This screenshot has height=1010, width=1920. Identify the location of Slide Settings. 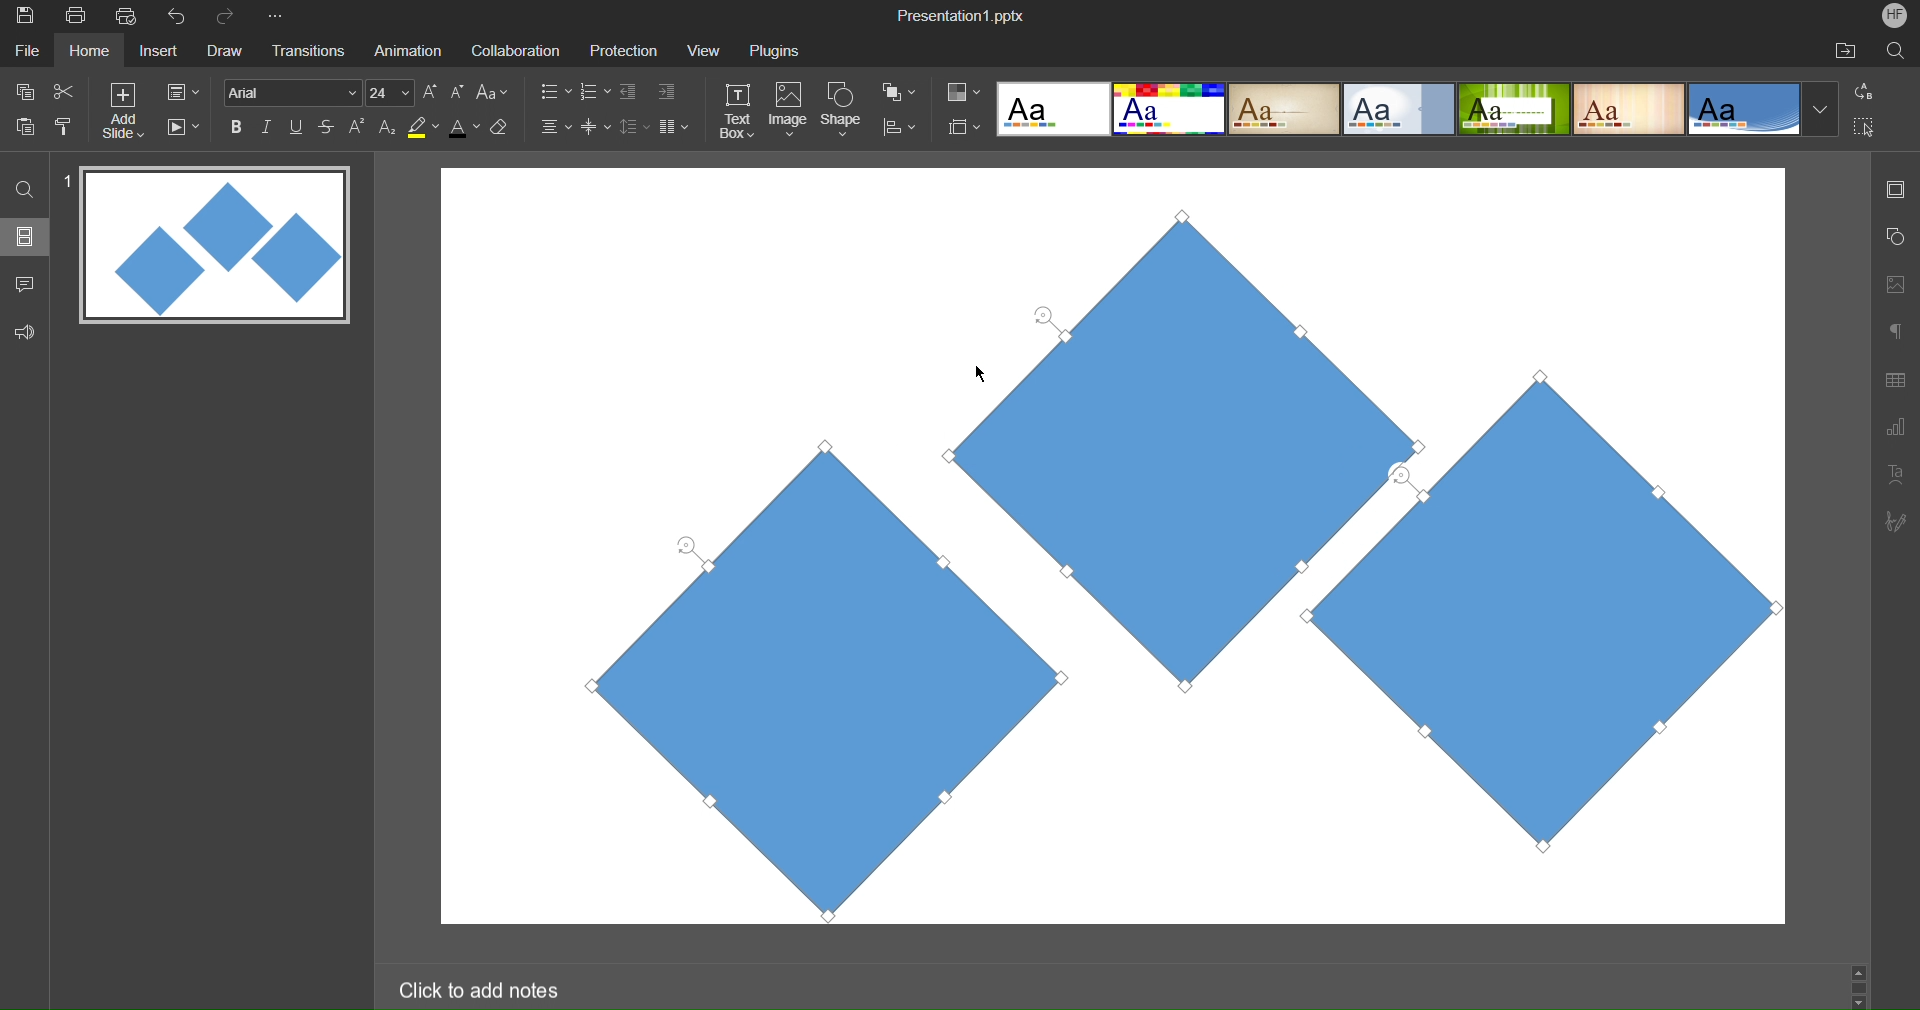
(183, 92).